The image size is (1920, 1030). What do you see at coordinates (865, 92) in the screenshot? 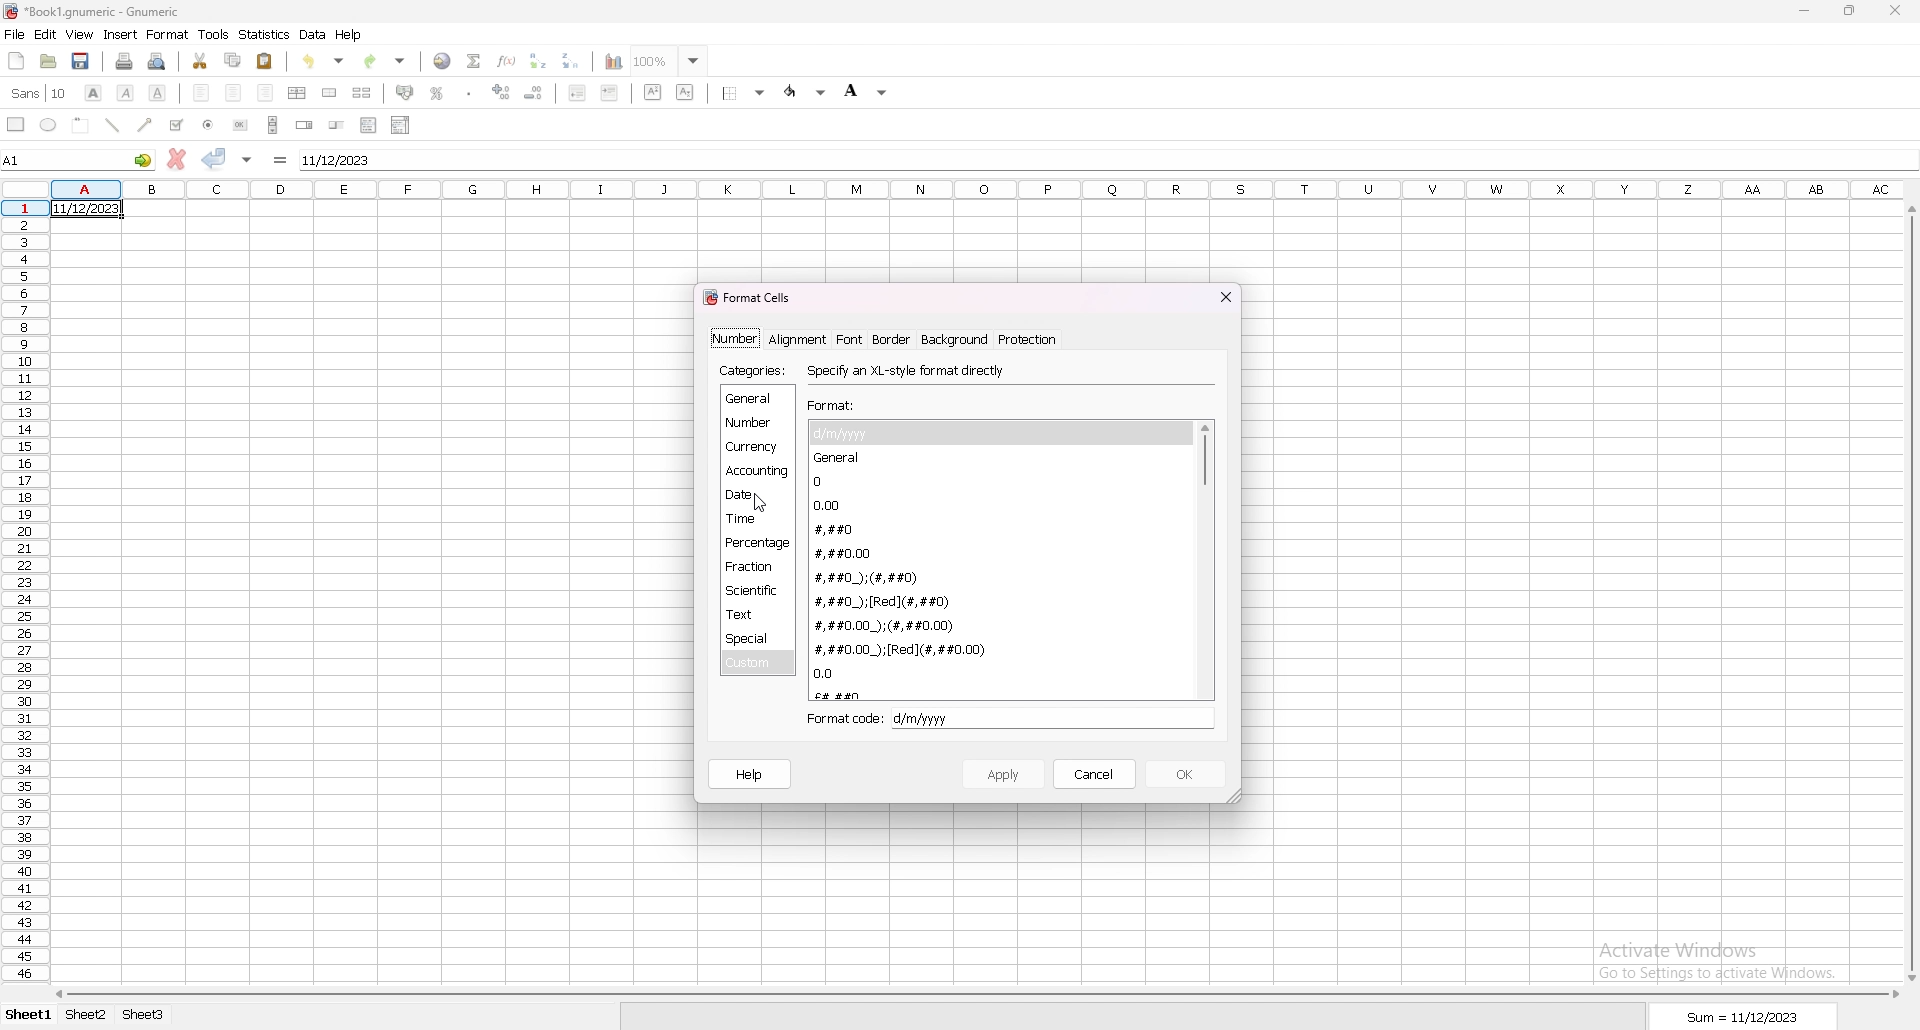
I see `background` at bounding box center [865, 92].